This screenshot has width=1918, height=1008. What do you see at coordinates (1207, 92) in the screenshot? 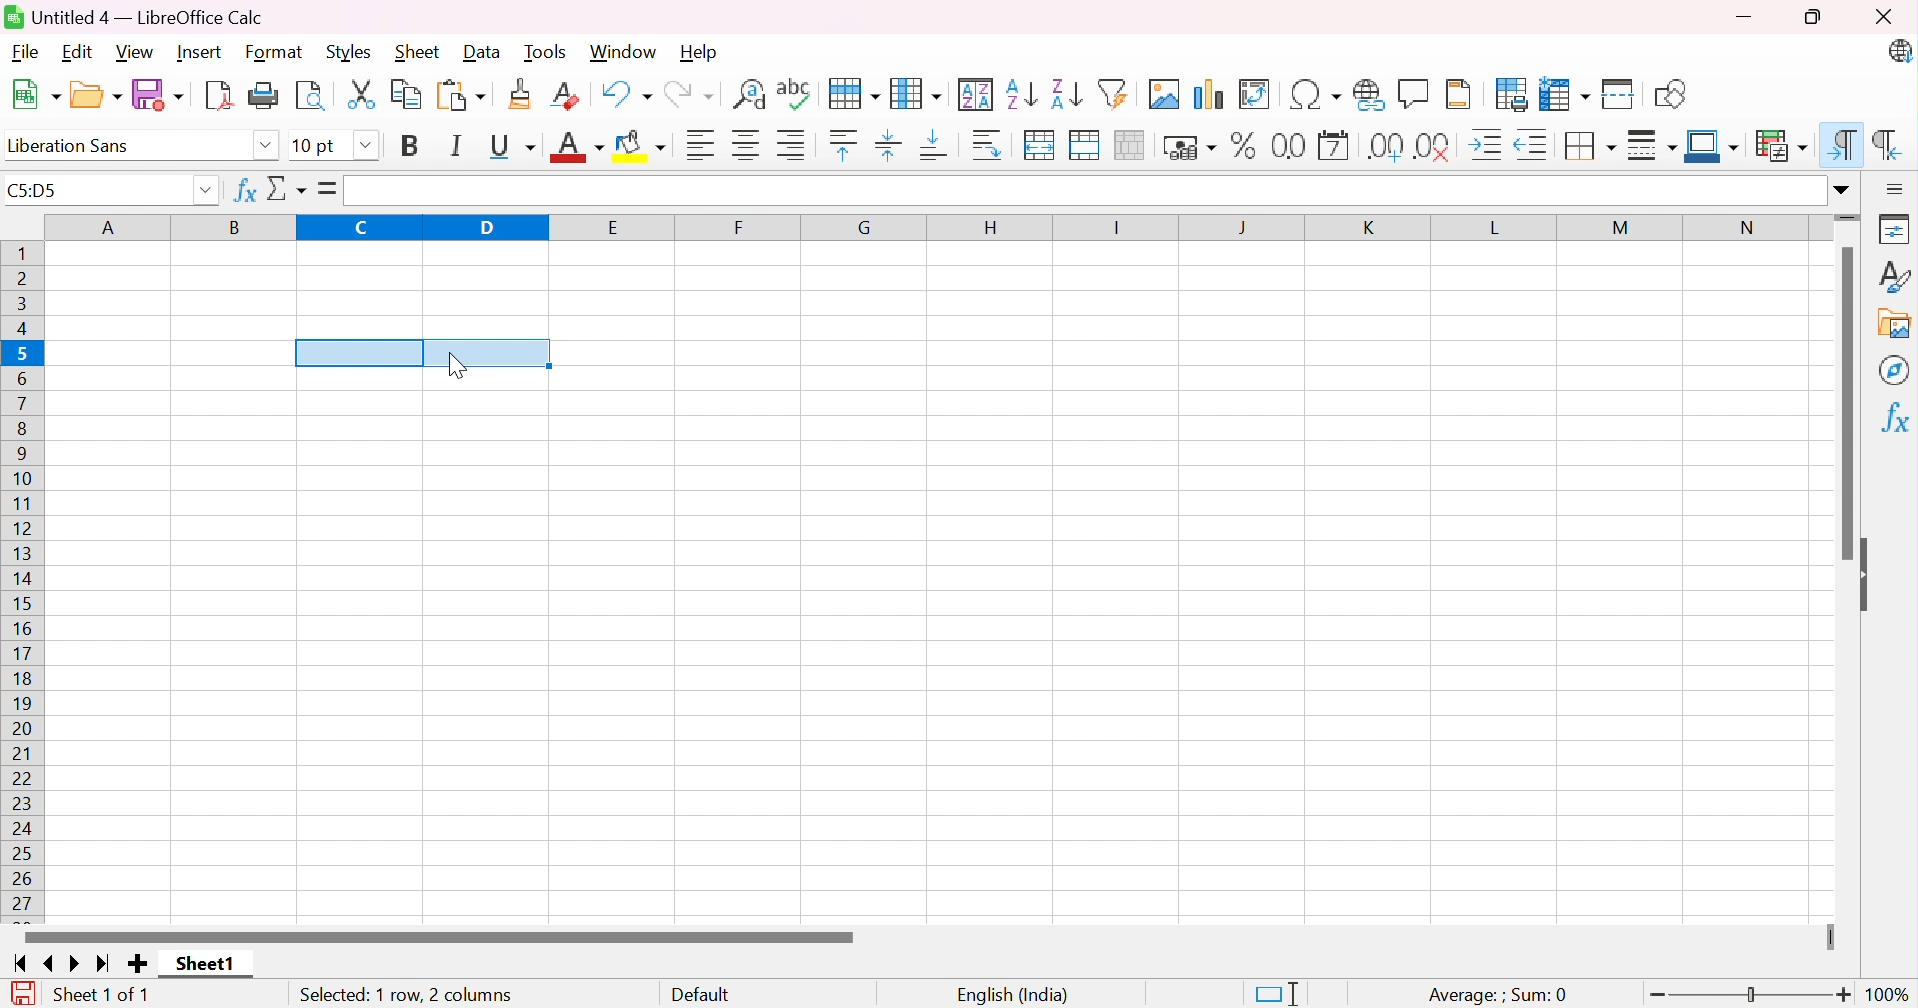
I see `Insert Chart` at bounding box center [1207, 92].